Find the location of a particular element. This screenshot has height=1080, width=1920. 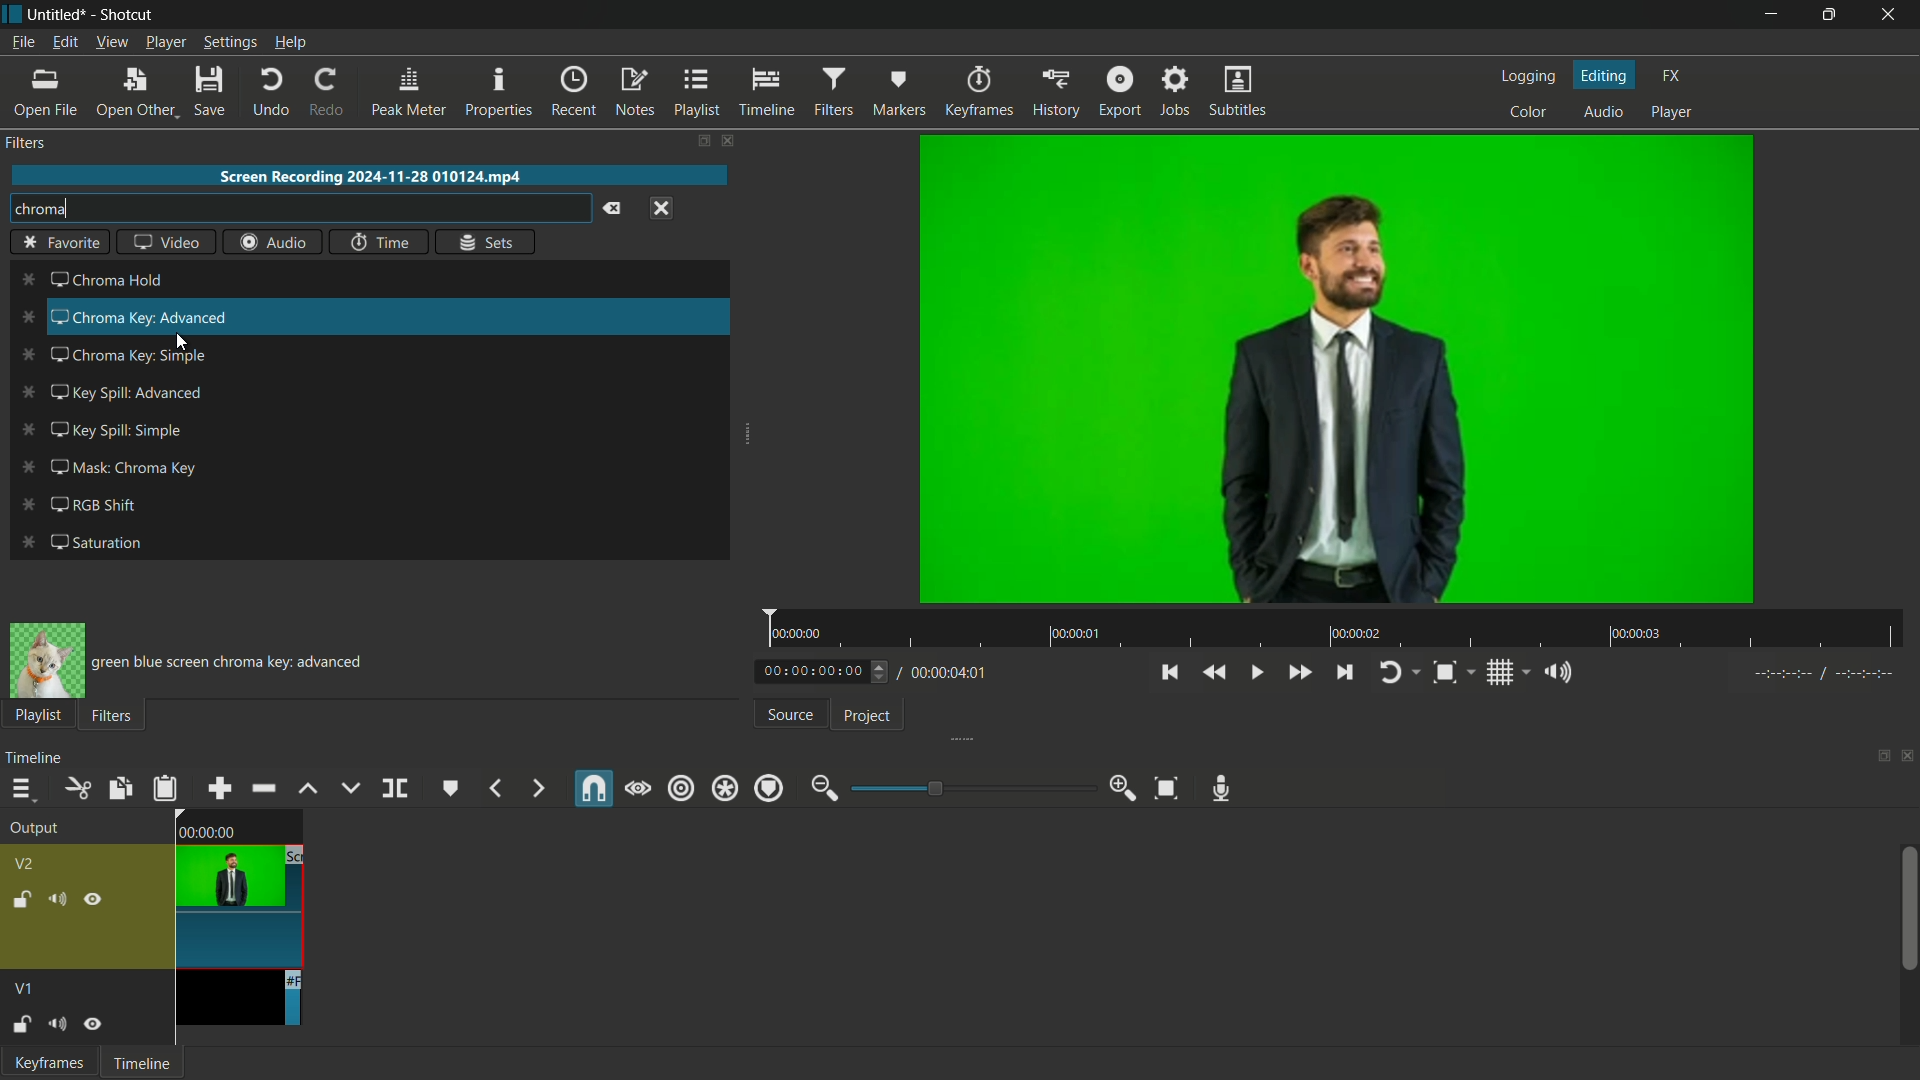

Chroma is located at coordinates (295, 208).